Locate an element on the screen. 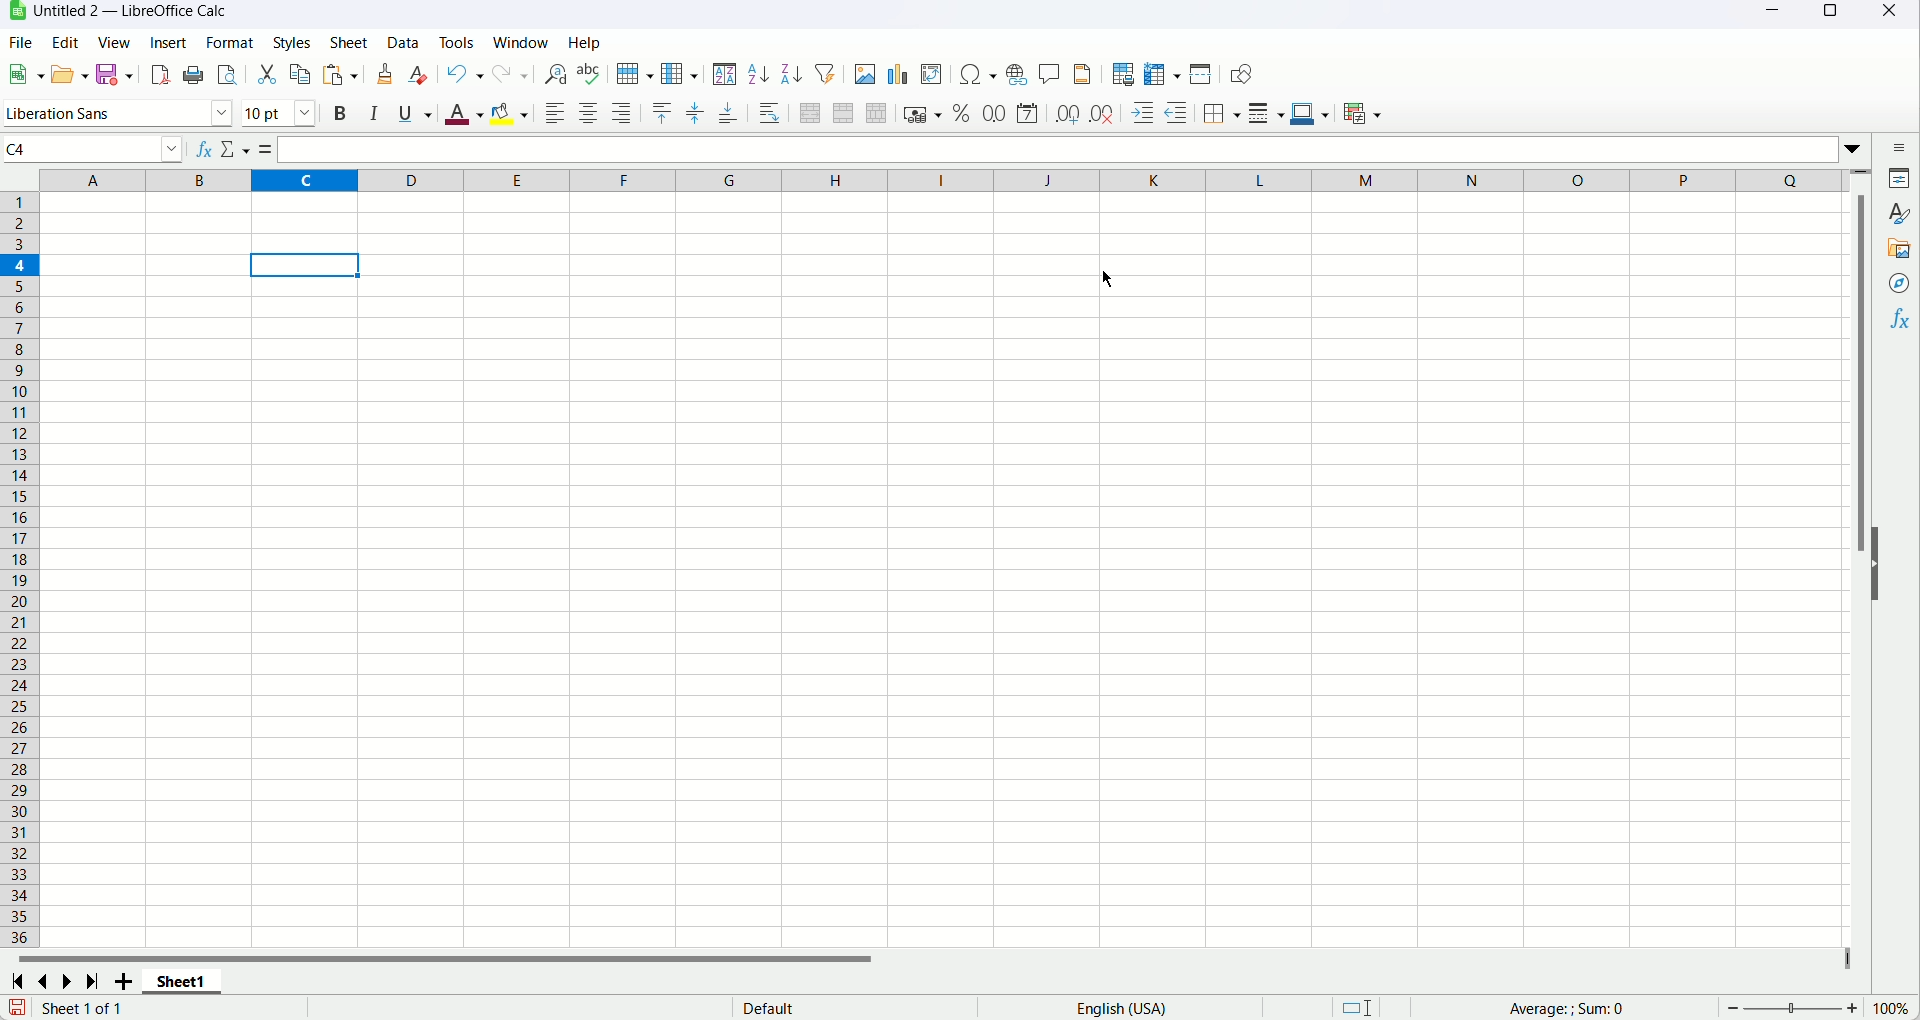  Data is located at coordinates (404, 44).